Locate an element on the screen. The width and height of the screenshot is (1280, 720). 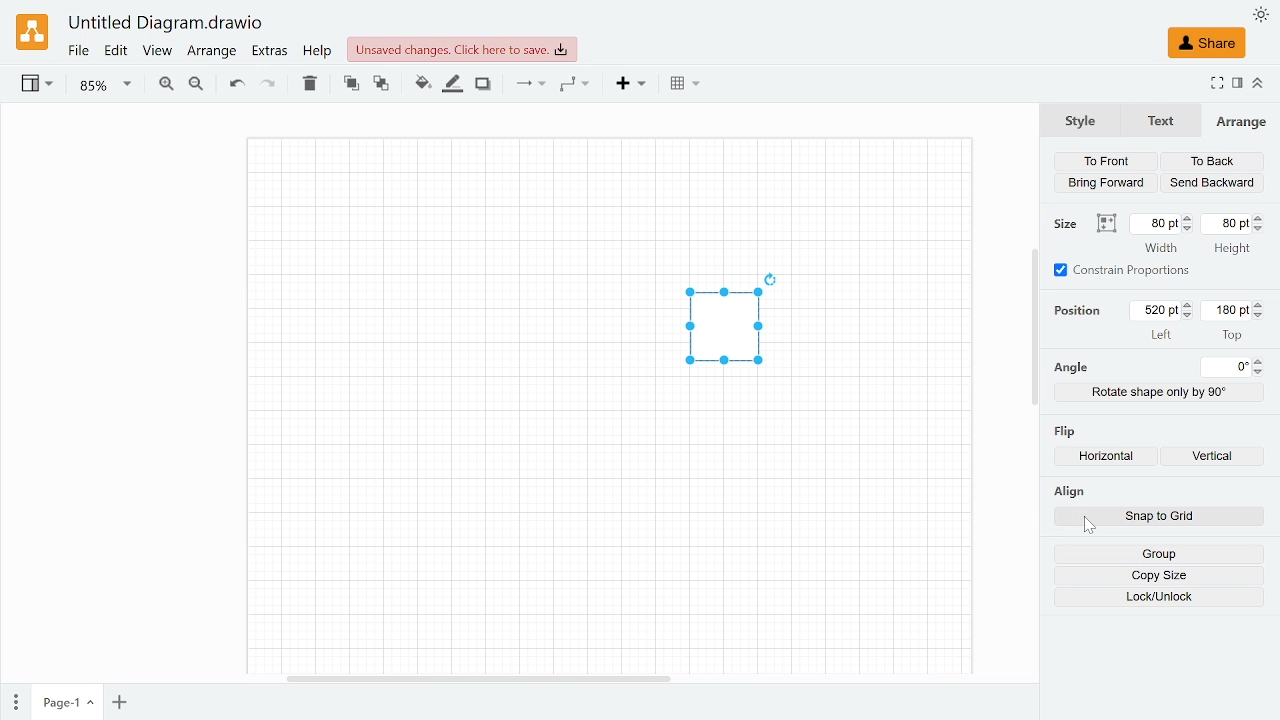
Zoom in is located at coordinates (165, 86).